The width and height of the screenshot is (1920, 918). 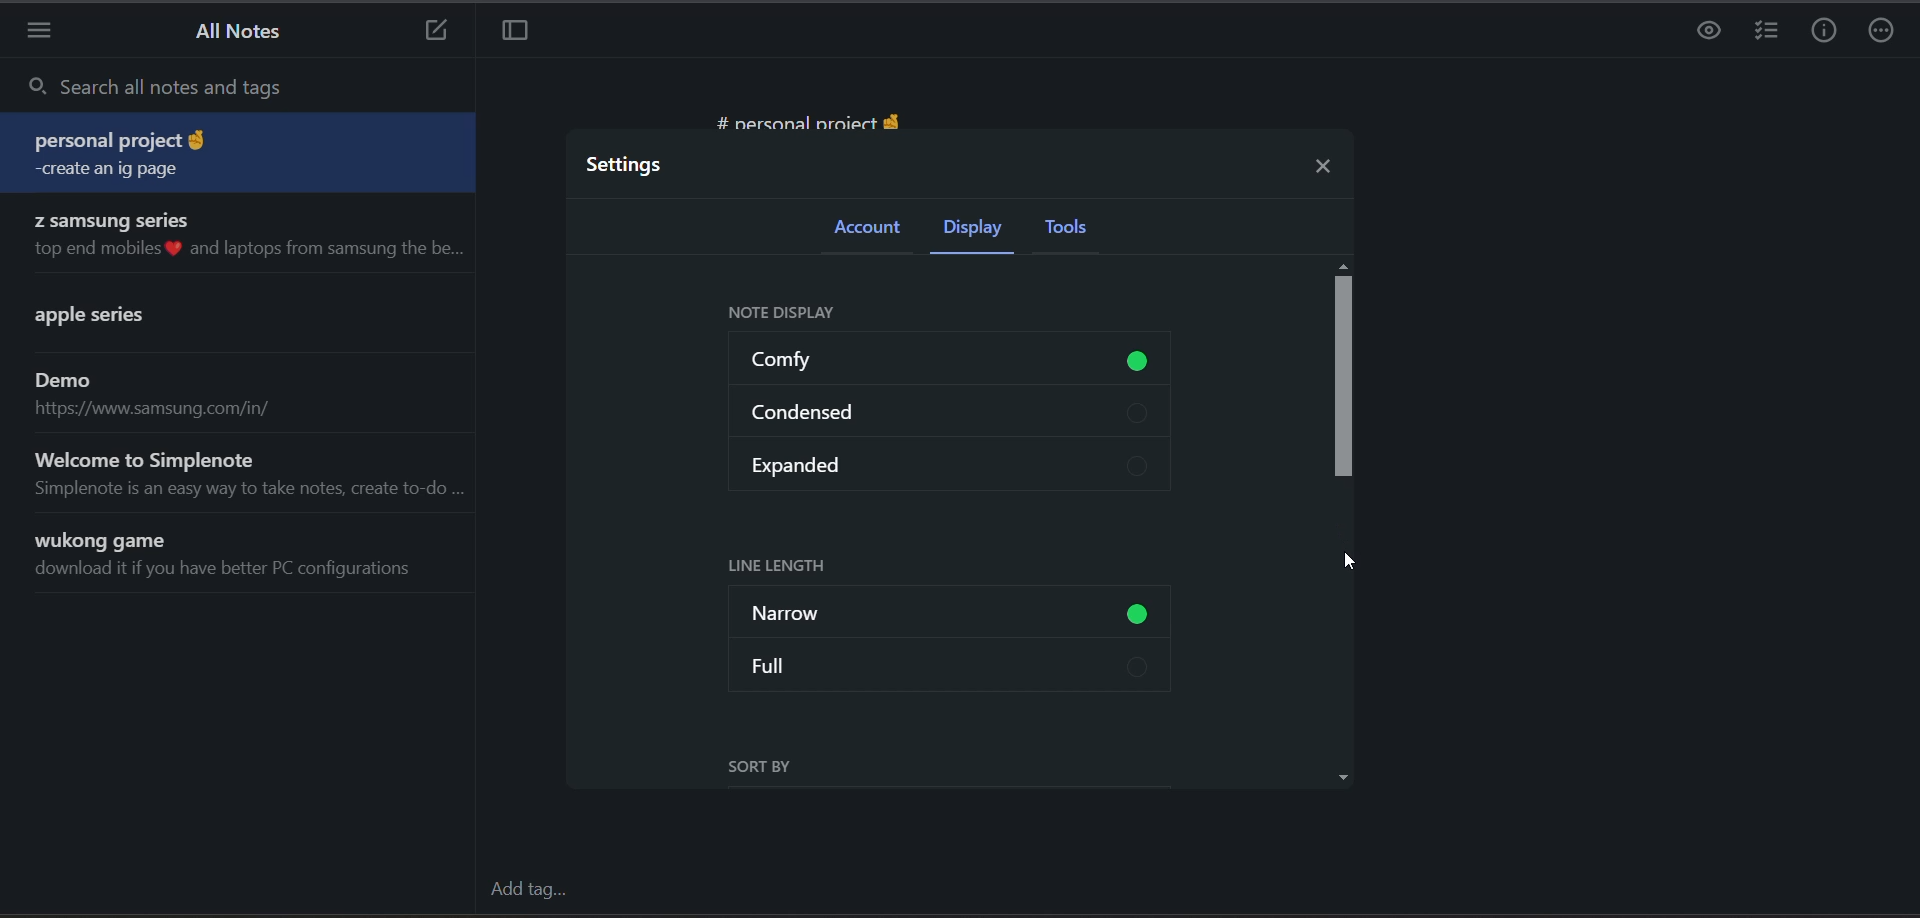 I want to click on cursor, so click(x=1350, y=560).